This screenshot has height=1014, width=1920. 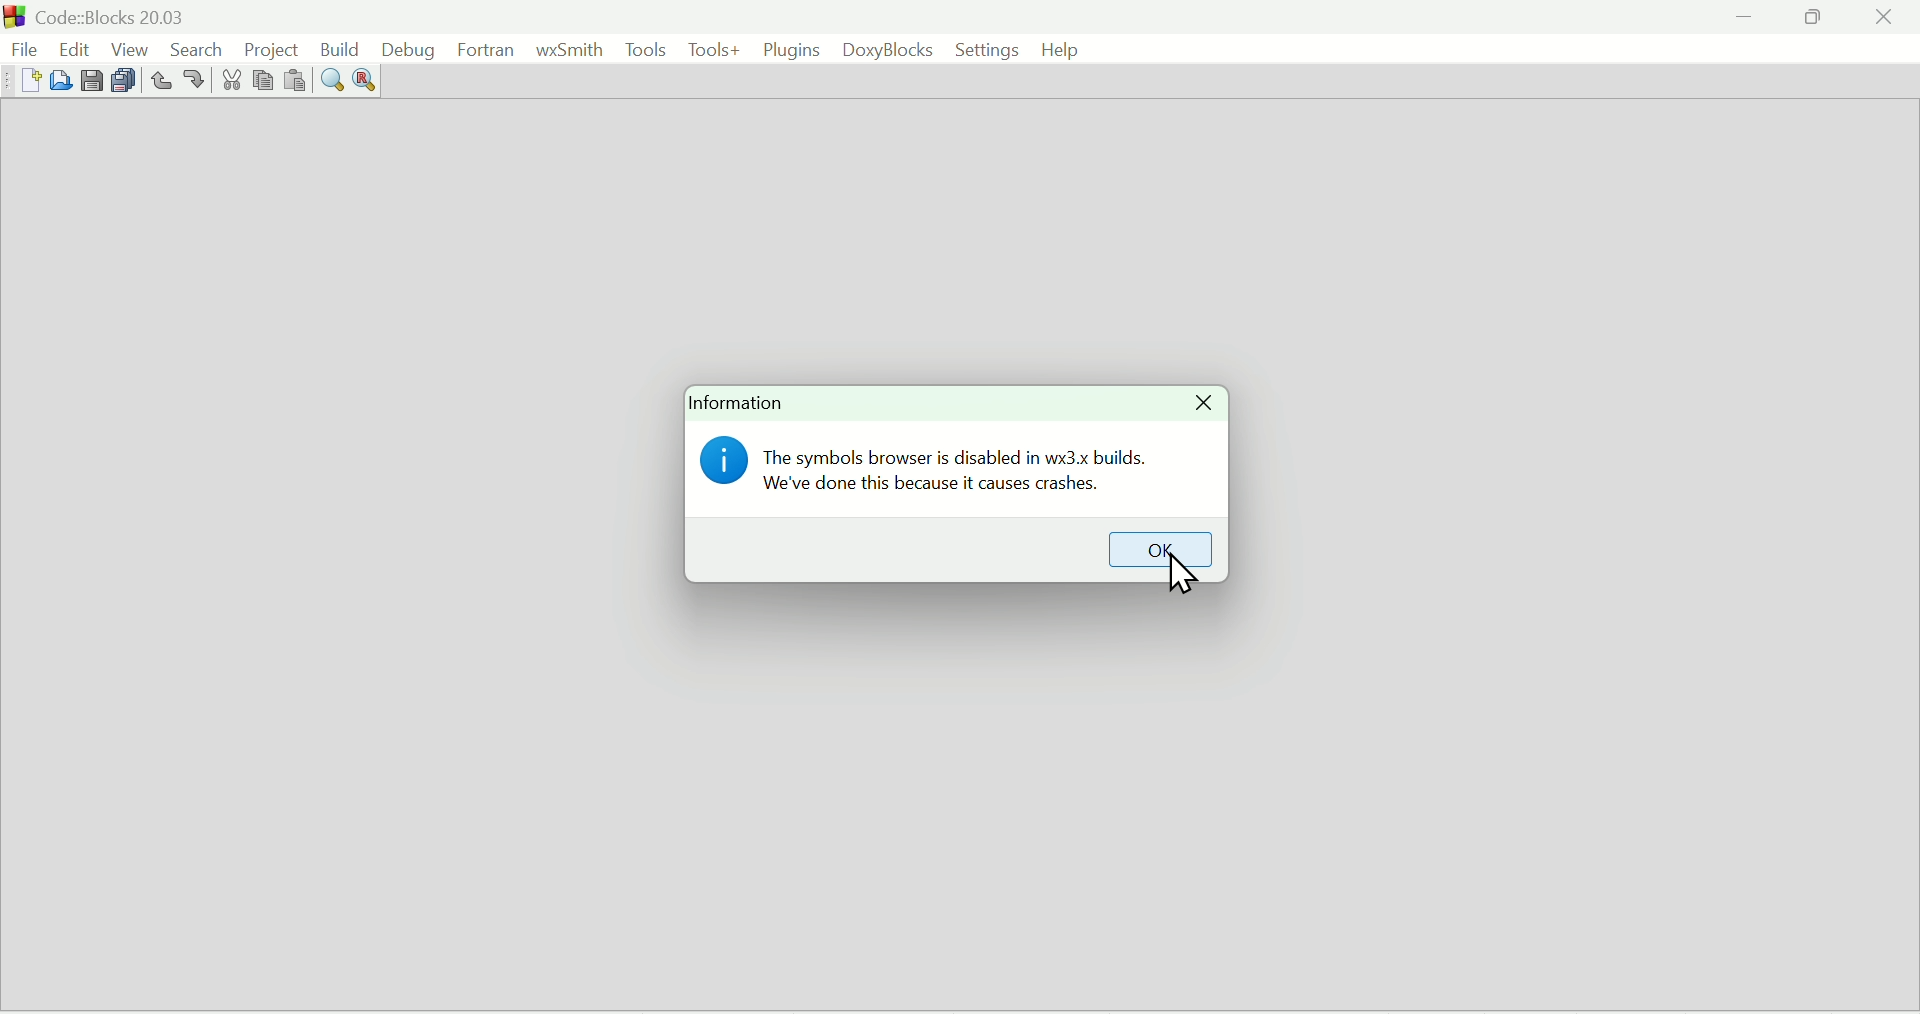 I want to click on View, so click(x=126, y=46).